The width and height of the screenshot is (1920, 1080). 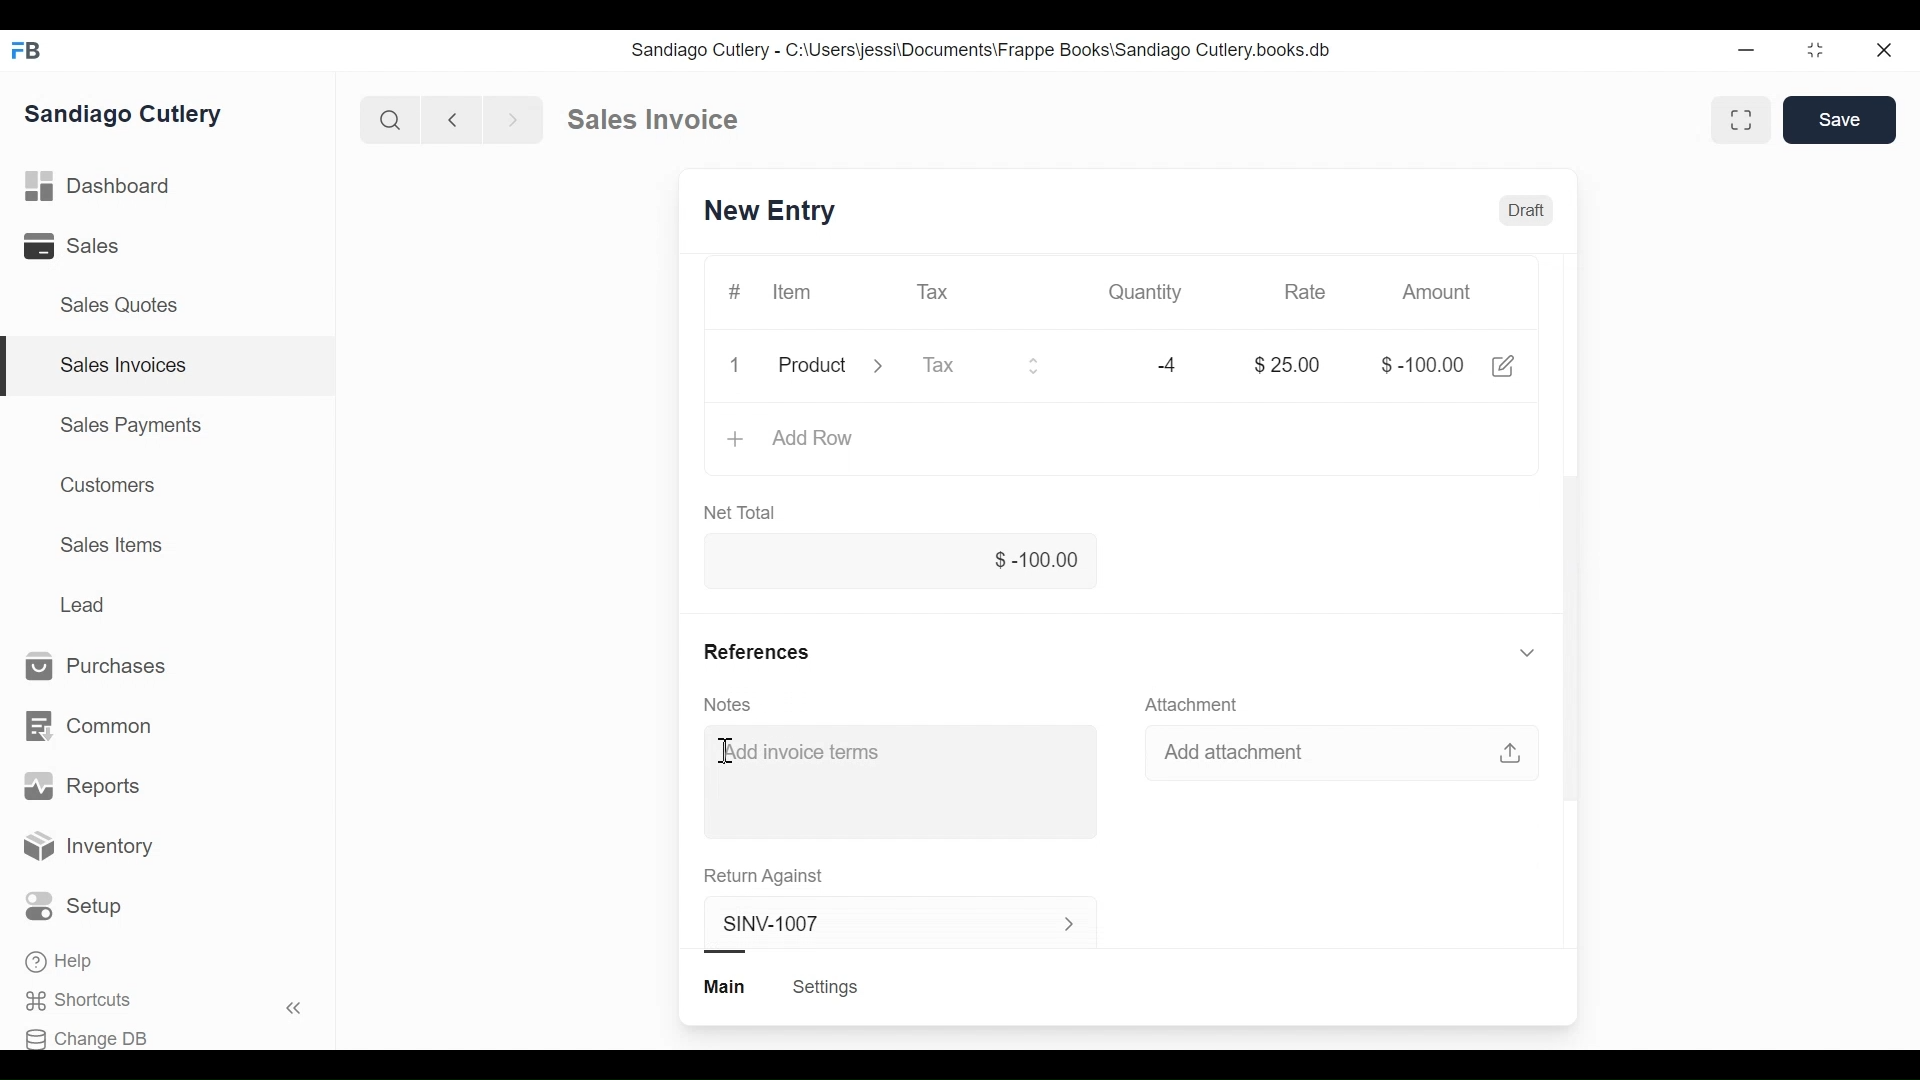 What do you see at coordinates (793, 292) in the screenshot?
I see `Item` at bounding box center [793, 292].